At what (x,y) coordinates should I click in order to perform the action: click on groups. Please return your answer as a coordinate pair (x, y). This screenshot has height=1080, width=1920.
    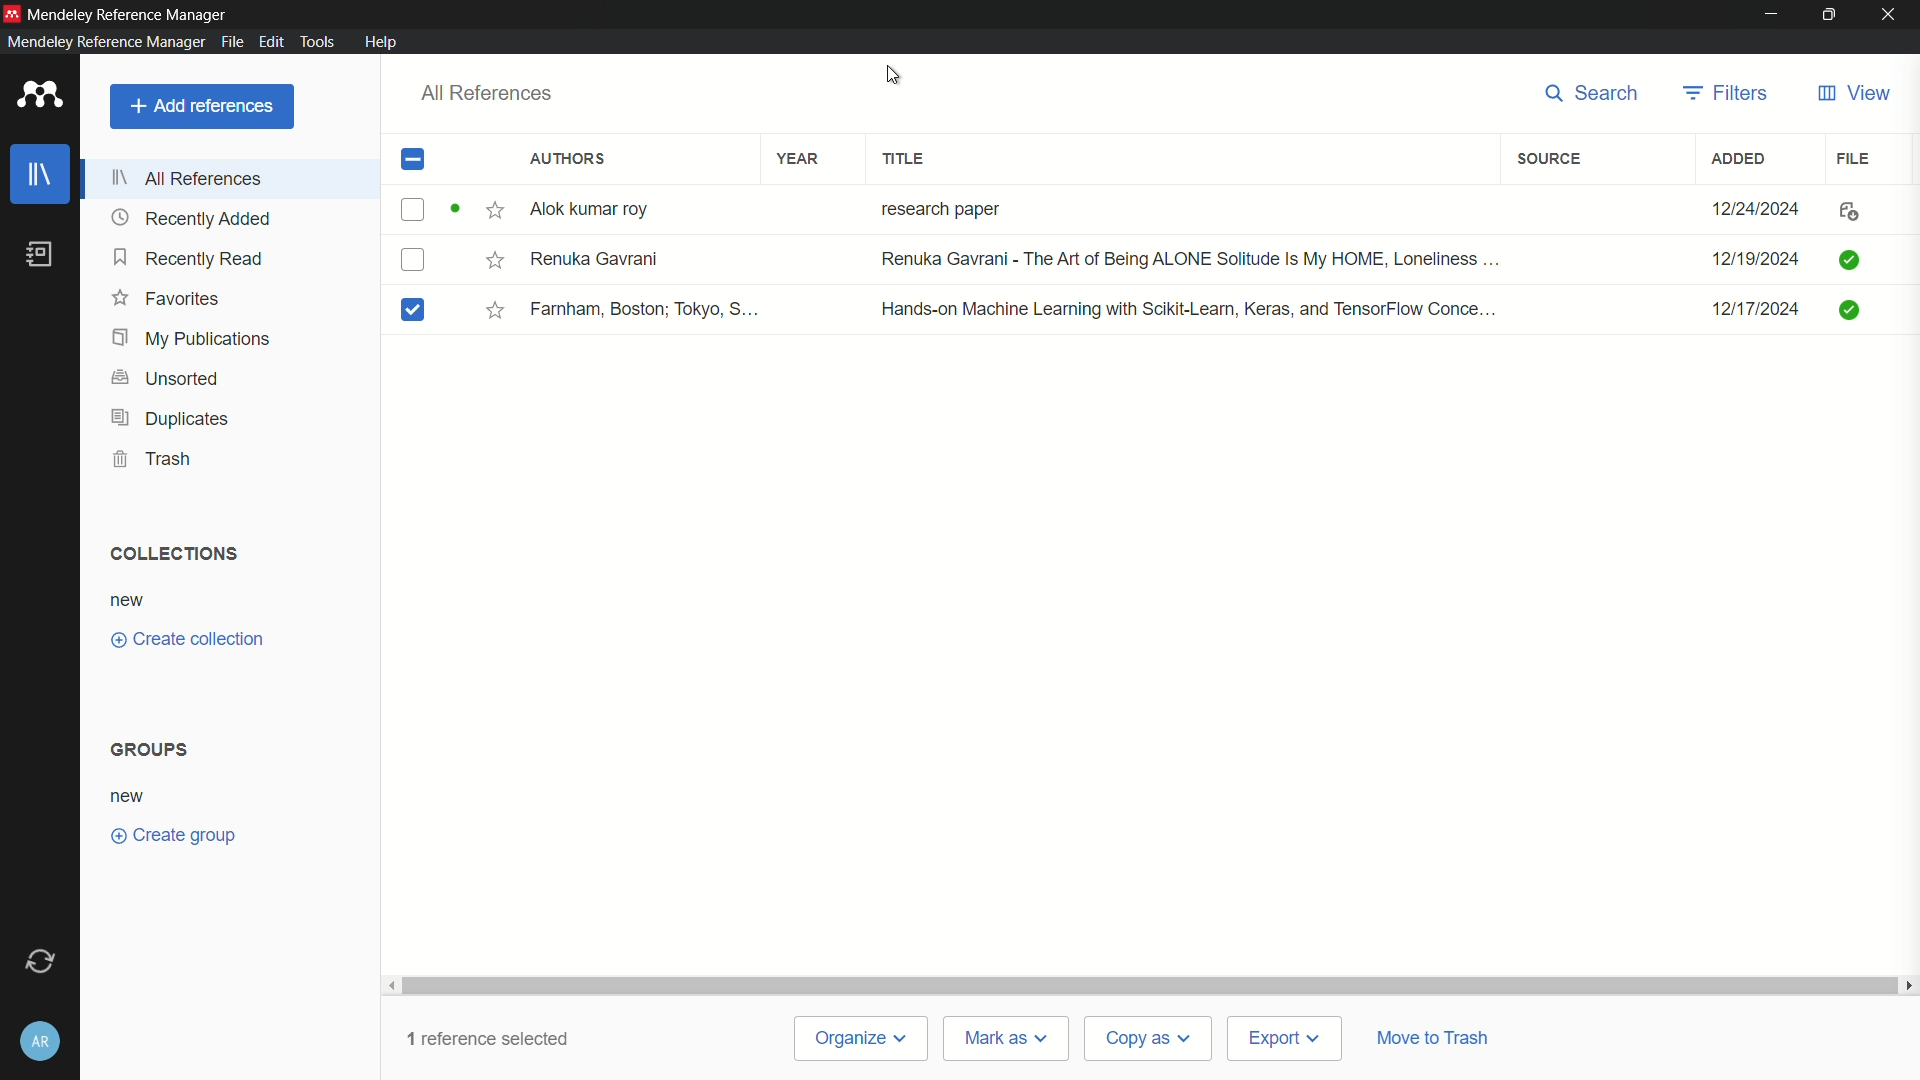
    Looking at the image, I should click on (152, 749).